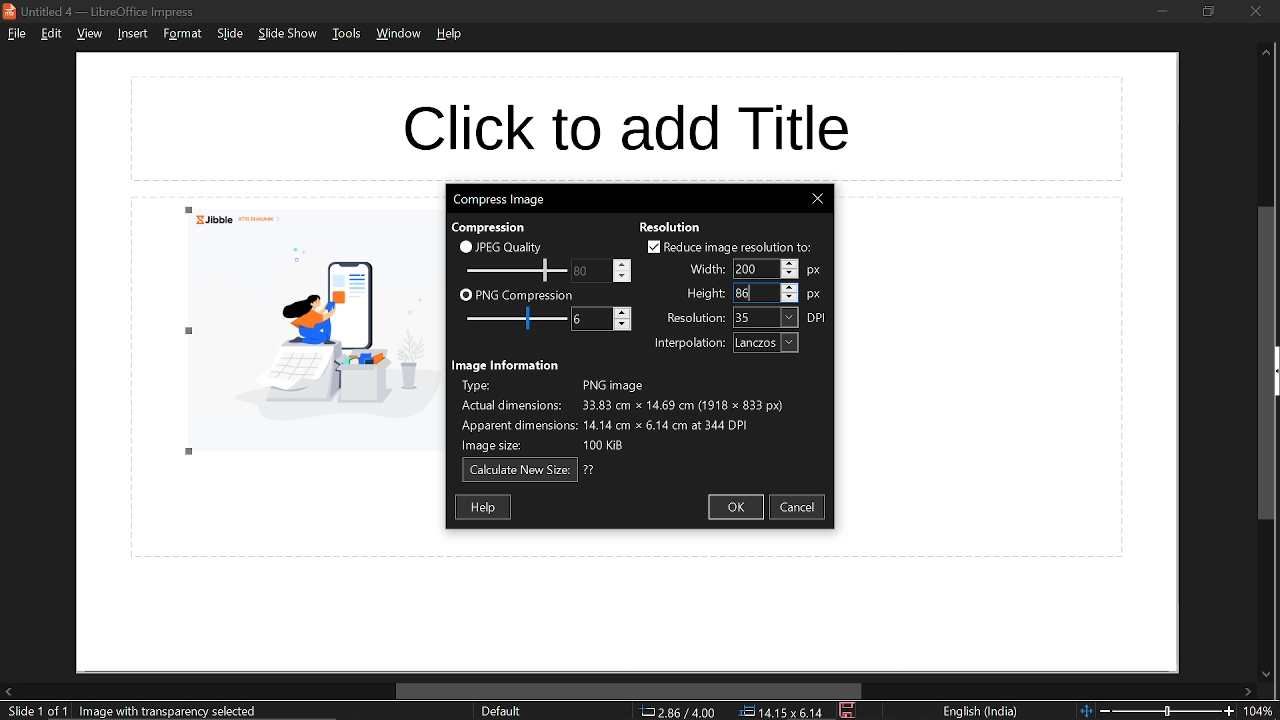  Describe the element at coordinates (754, 293) in the screenshot. I see `height` at that location.